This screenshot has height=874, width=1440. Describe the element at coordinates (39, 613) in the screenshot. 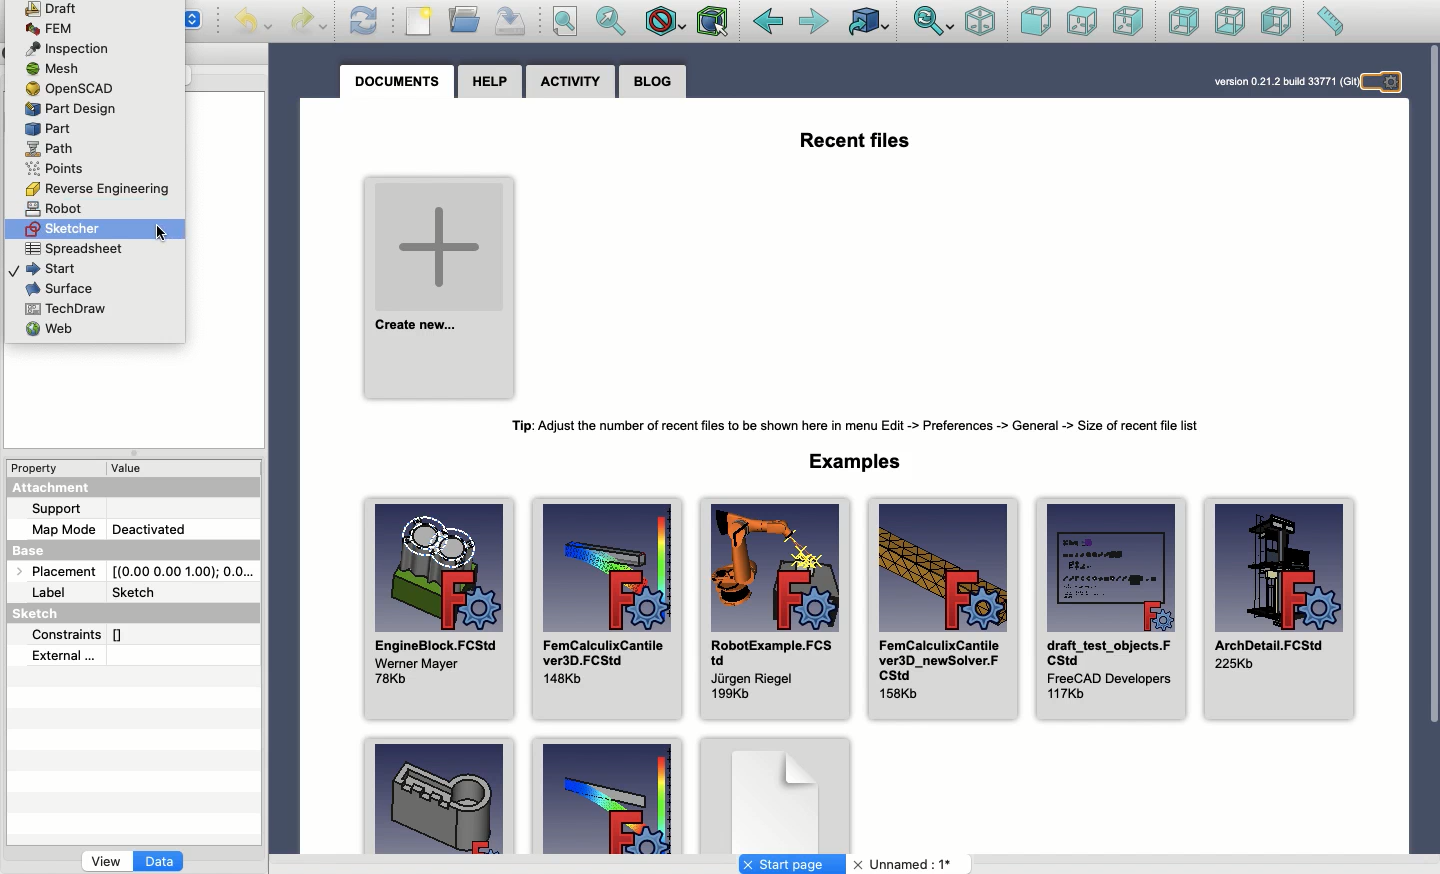

I see `Sketch` at that location.